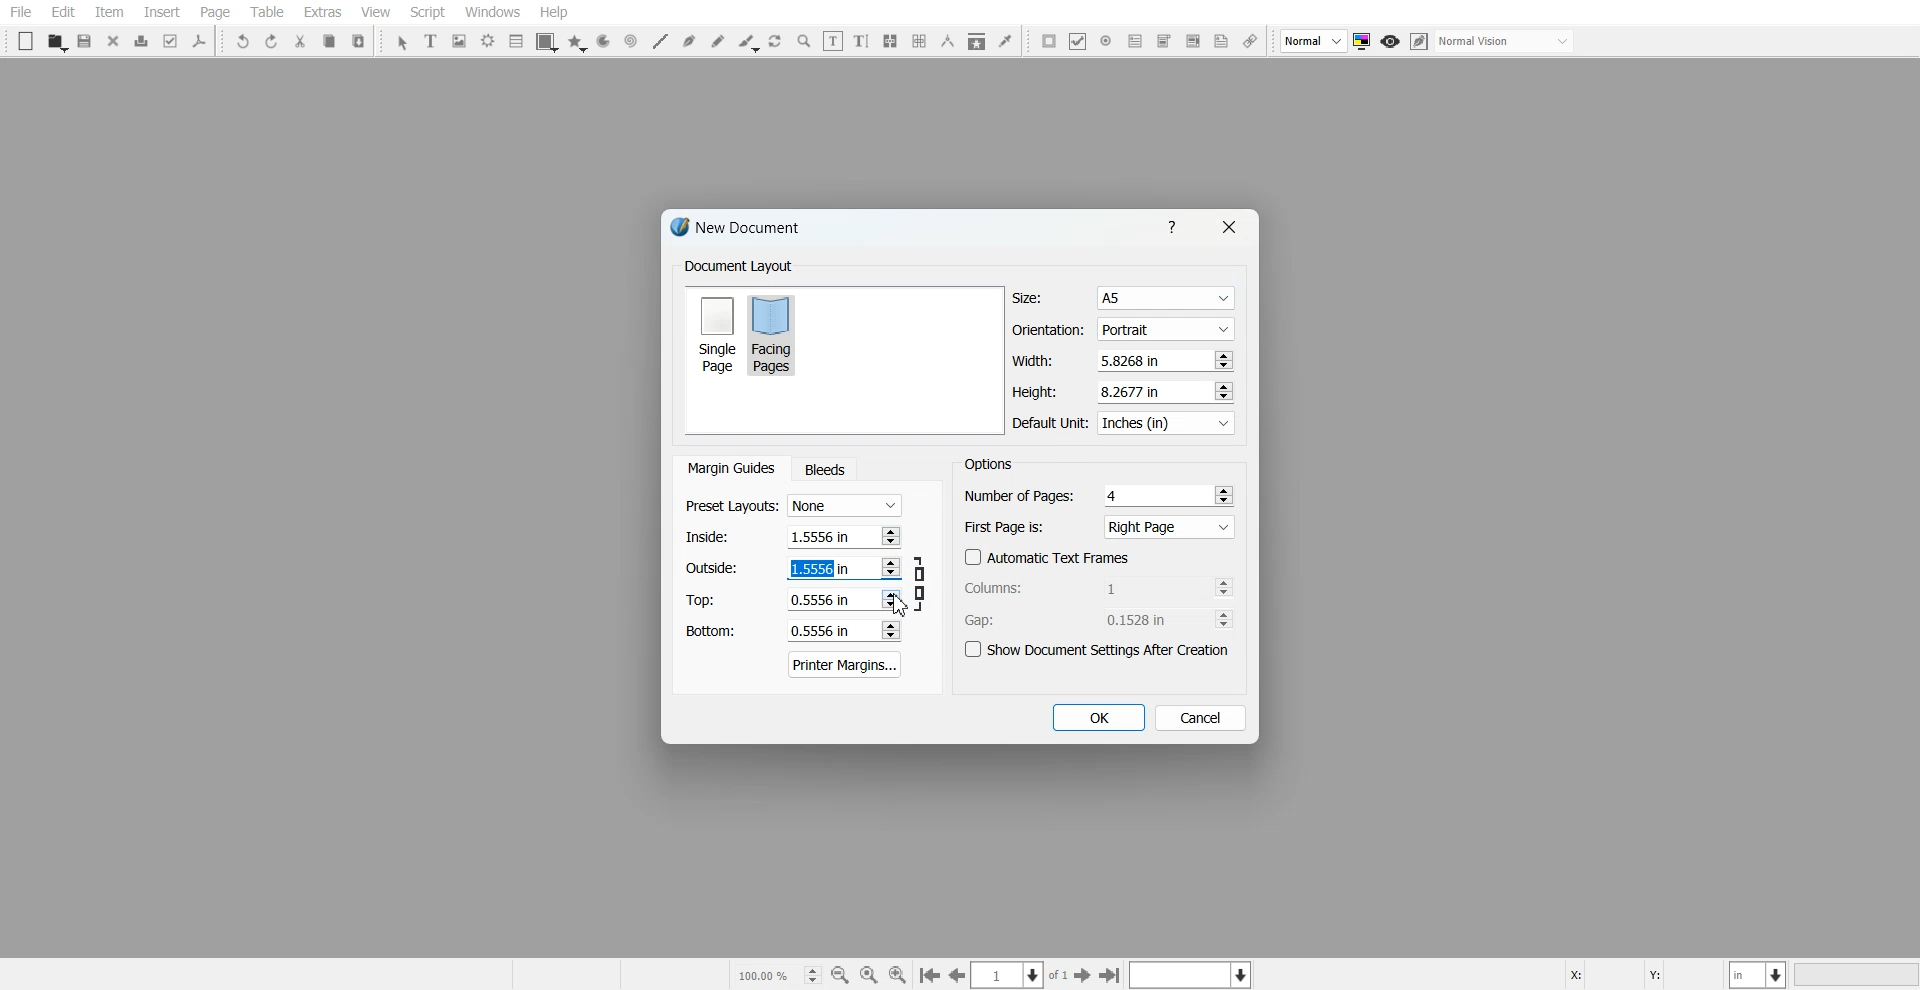  I want to click on PDF Push button, so click(1049, 40).